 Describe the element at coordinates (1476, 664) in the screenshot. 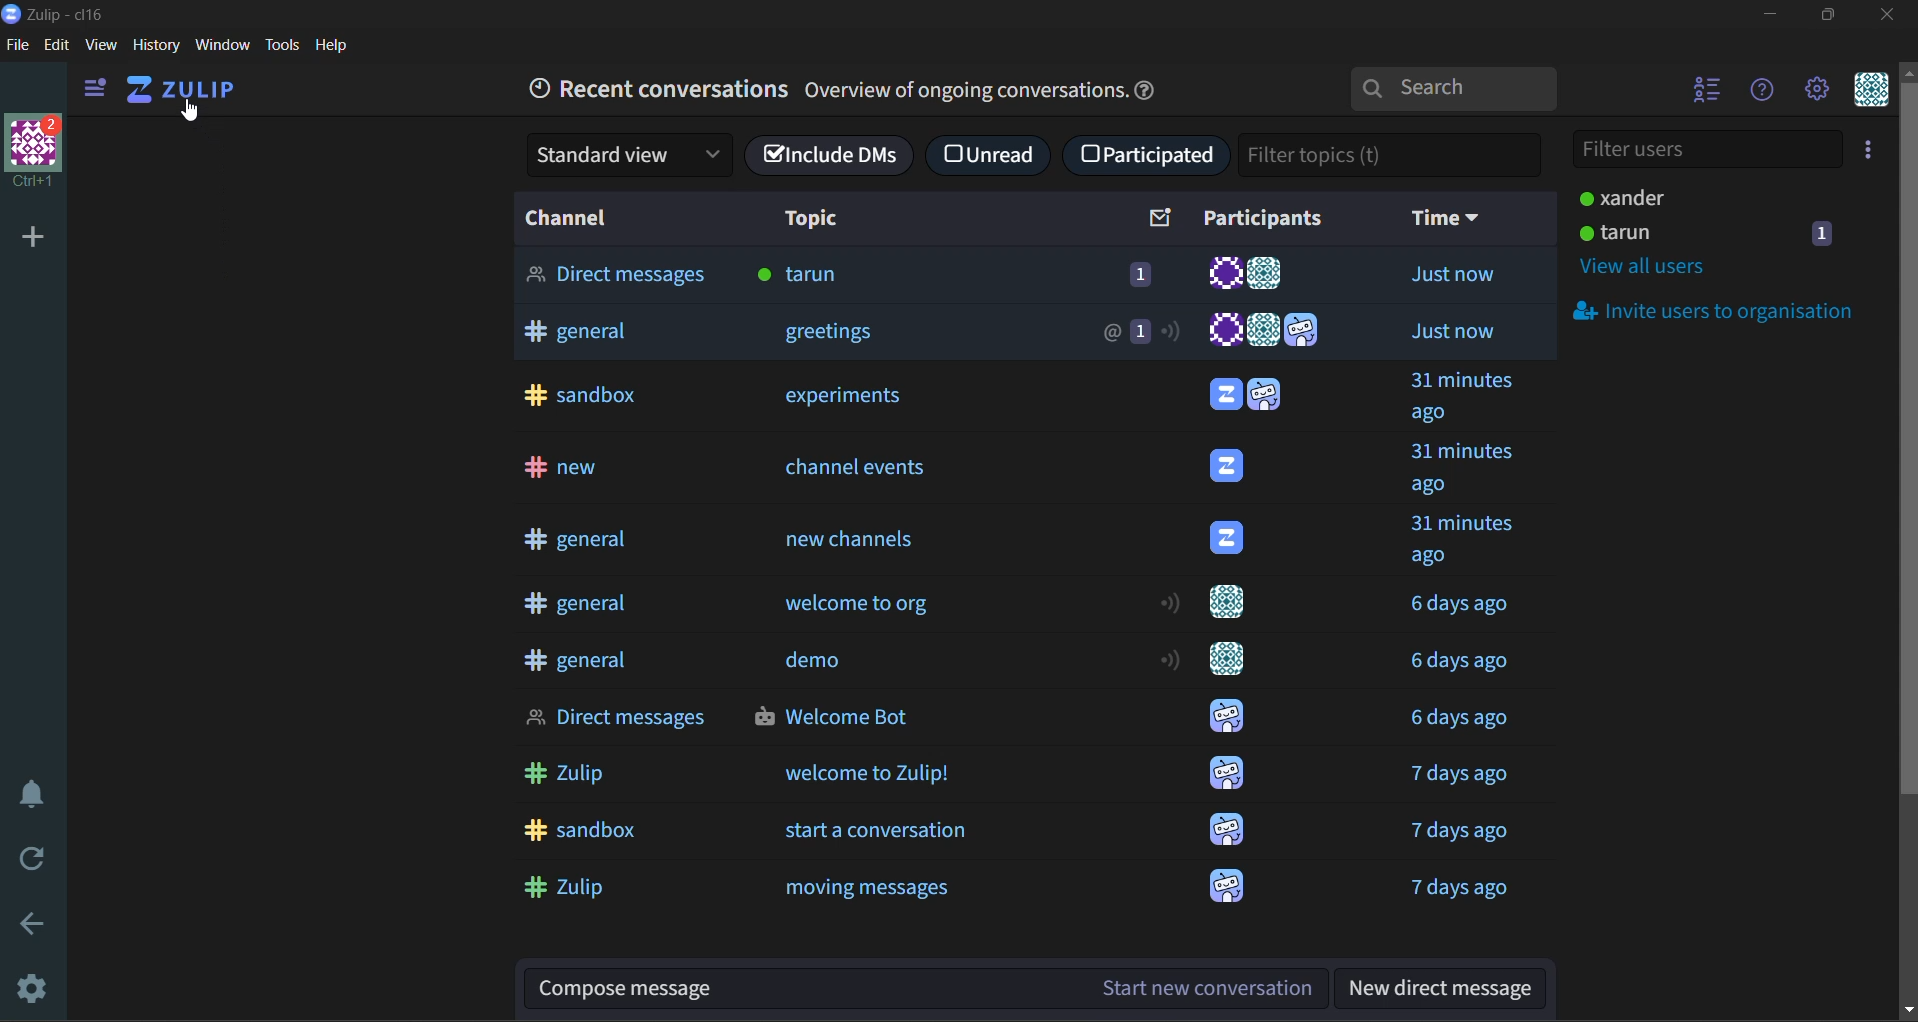

I see `Time` at that location.